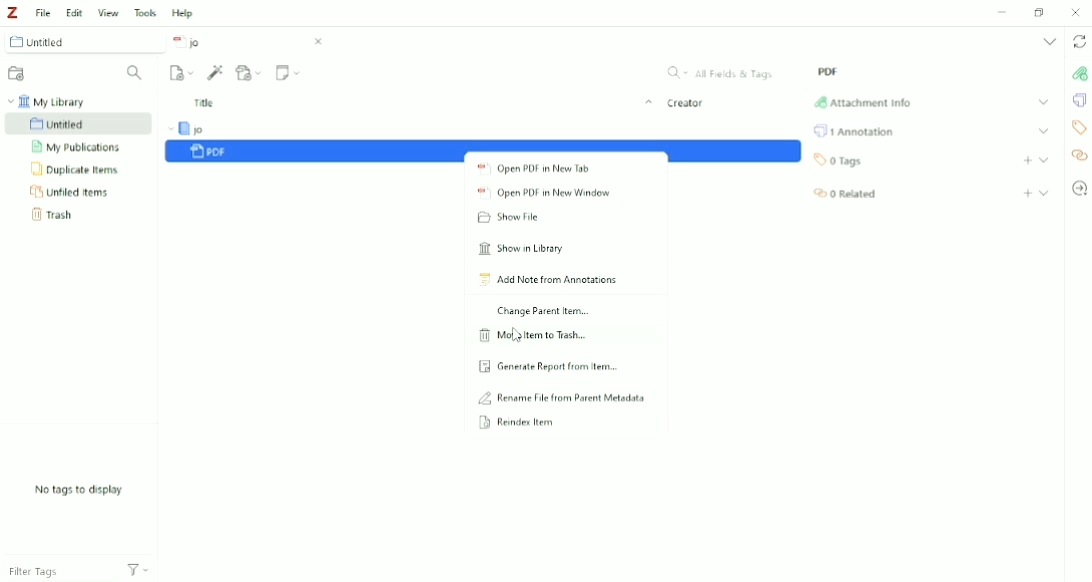 This screenshot has width=1092, height=582. What do you see at coordinates (1040, 13) in the screenshot?
I see `Restore down` at bounding box center [1040, 13].